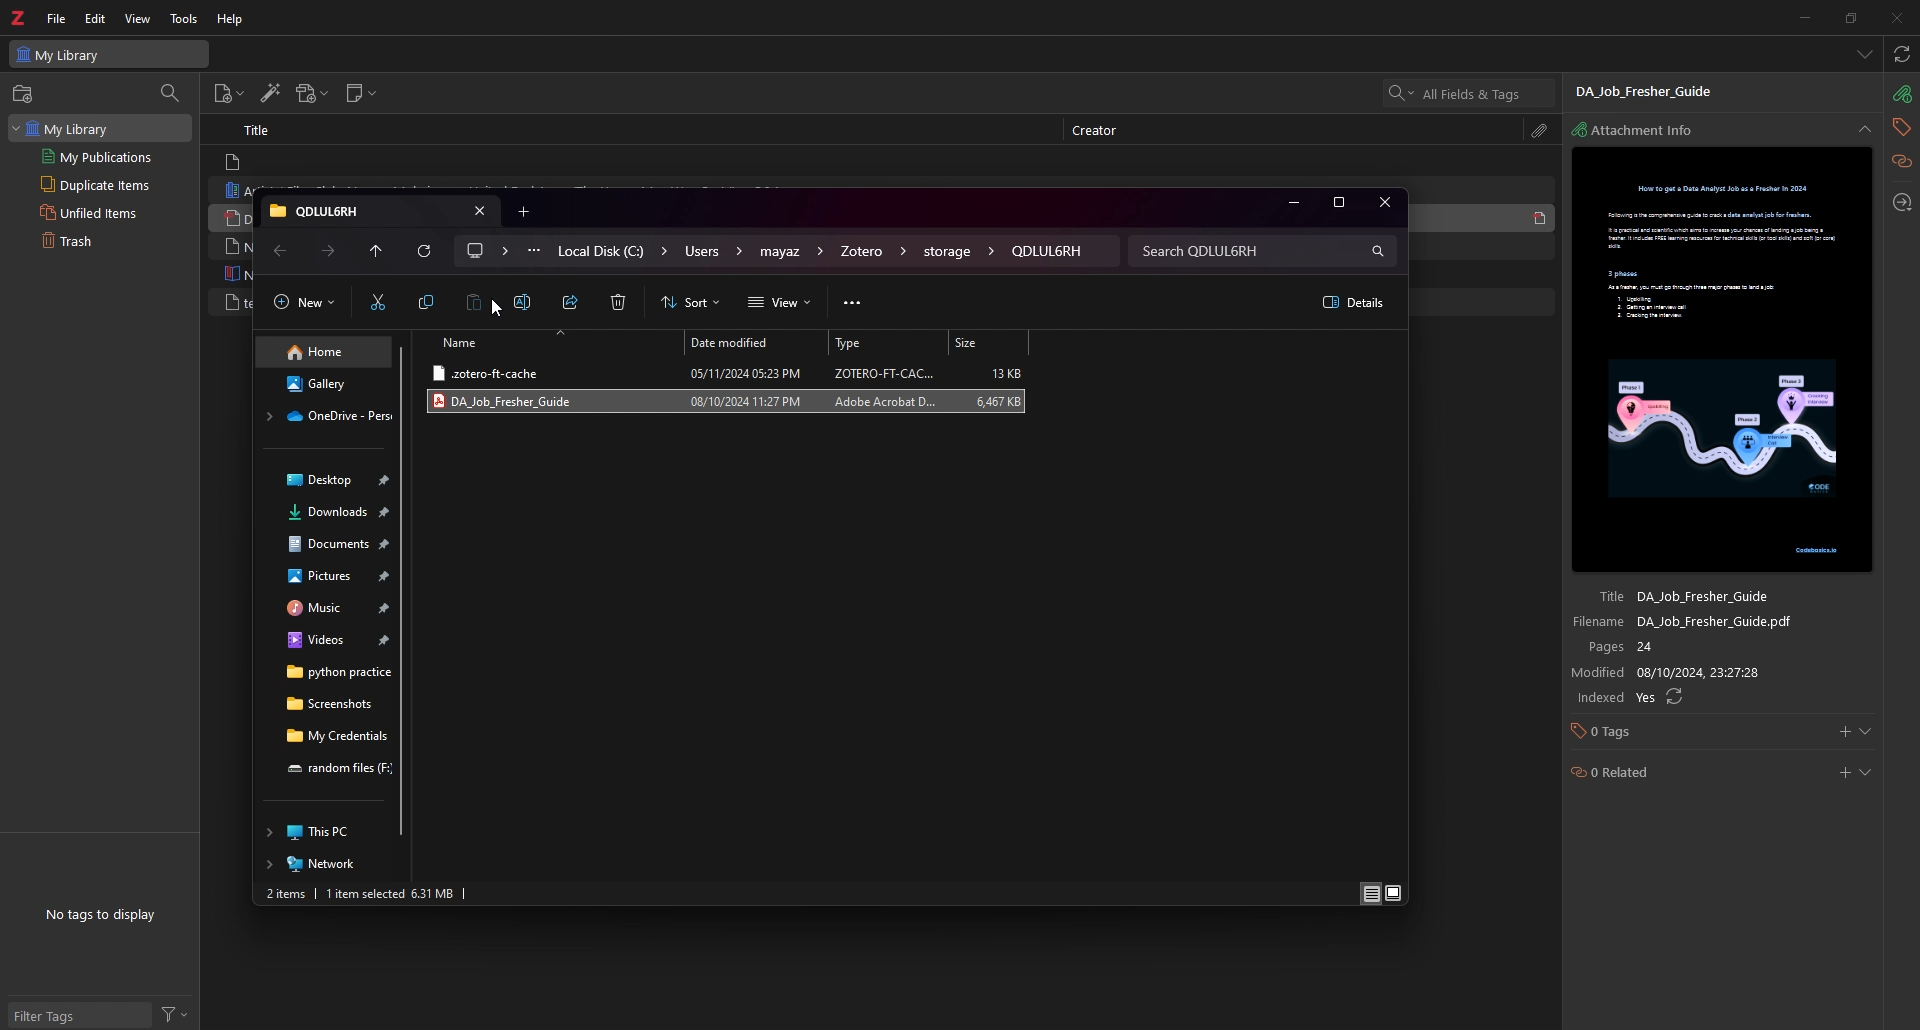  What do you see at coordinates (108, 55) in the screenshot?
I see `my library` at bounding box center [108, 55].